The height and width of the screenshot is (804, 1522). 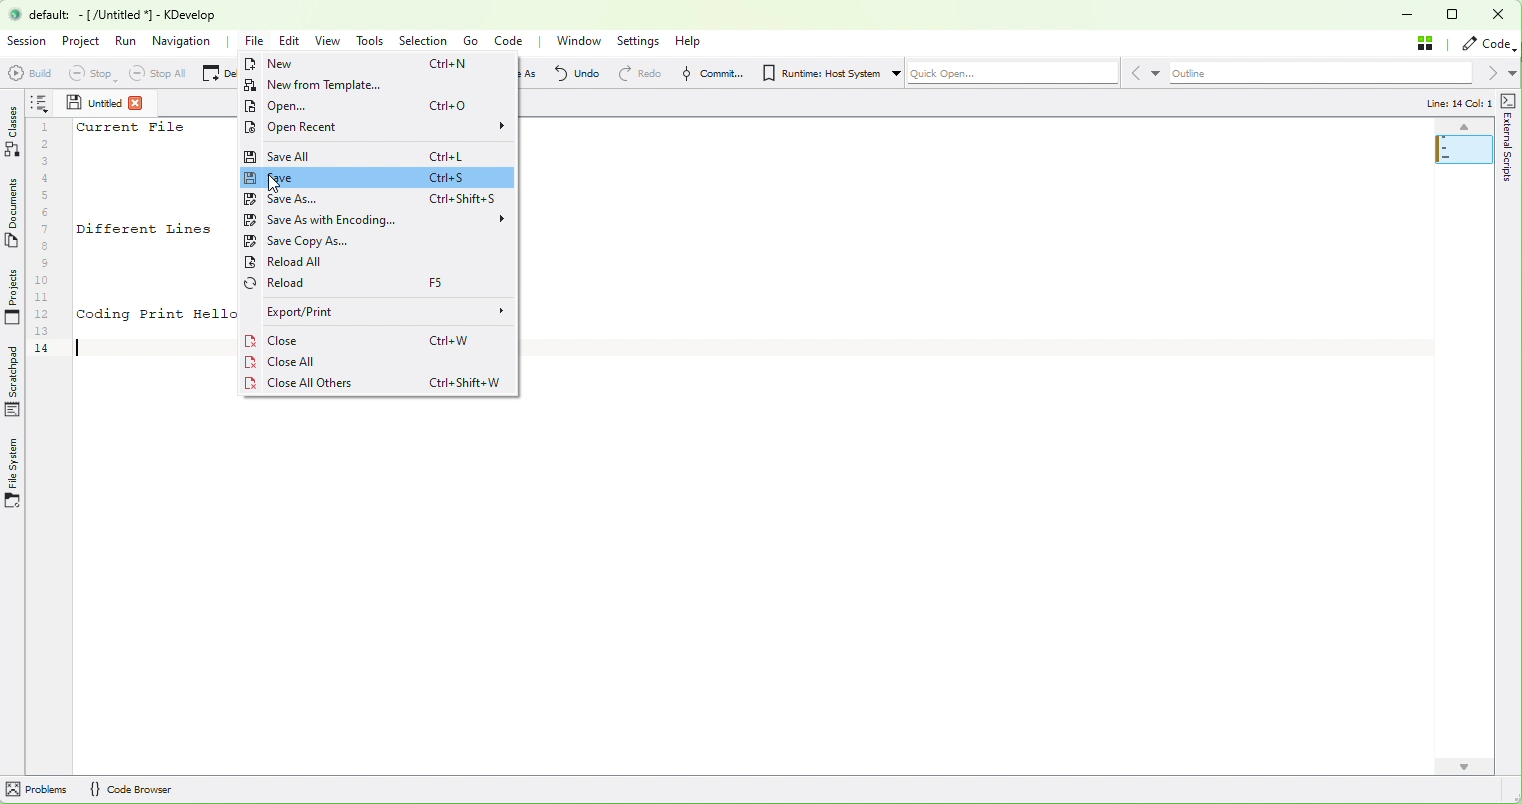 What do you see at coordinates (328, 263) in the screenshot?
I see `Reload all` at bounding box center [328, 263].